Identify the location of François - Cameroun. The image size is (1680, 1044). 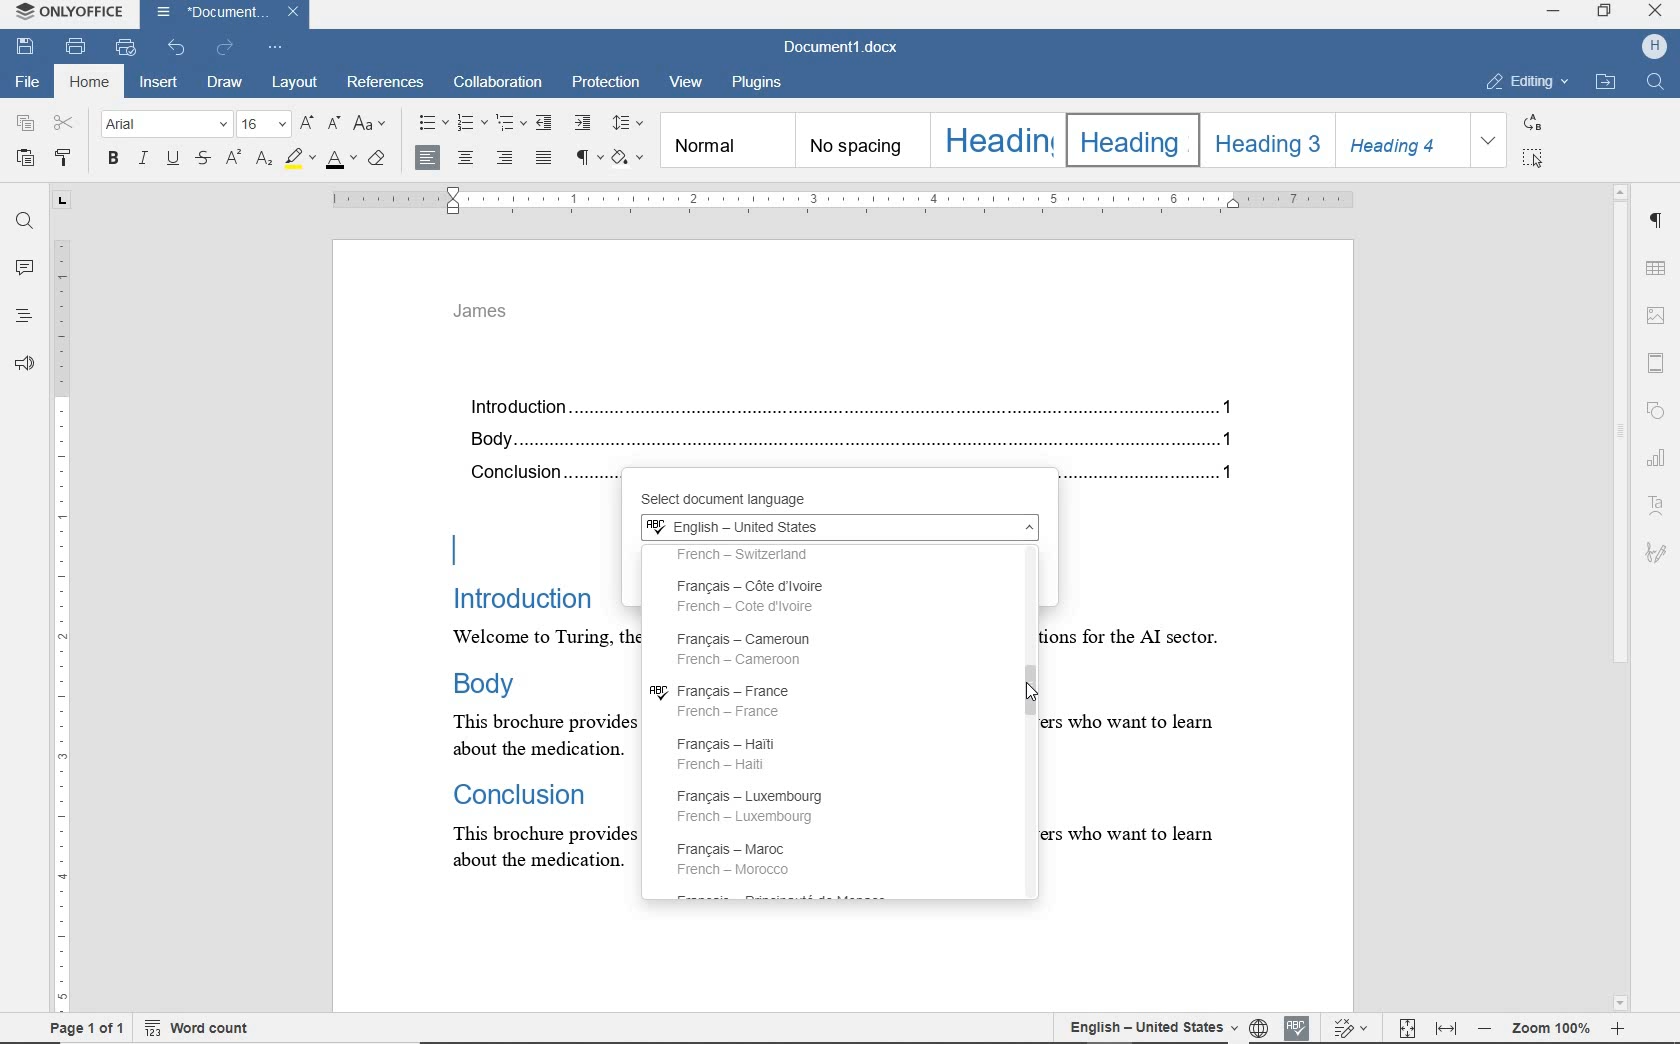
(746, 648).